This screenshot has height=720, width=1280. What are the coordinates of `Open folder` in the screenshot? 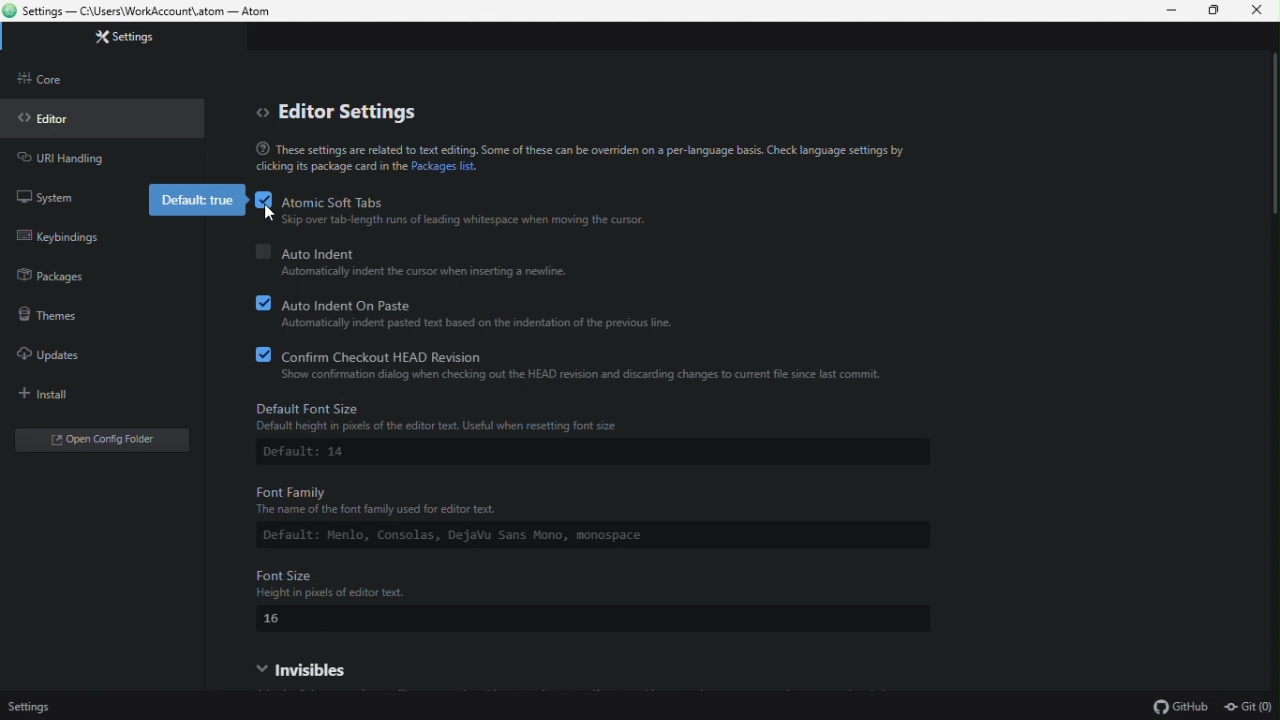 It's located at (86, 434).